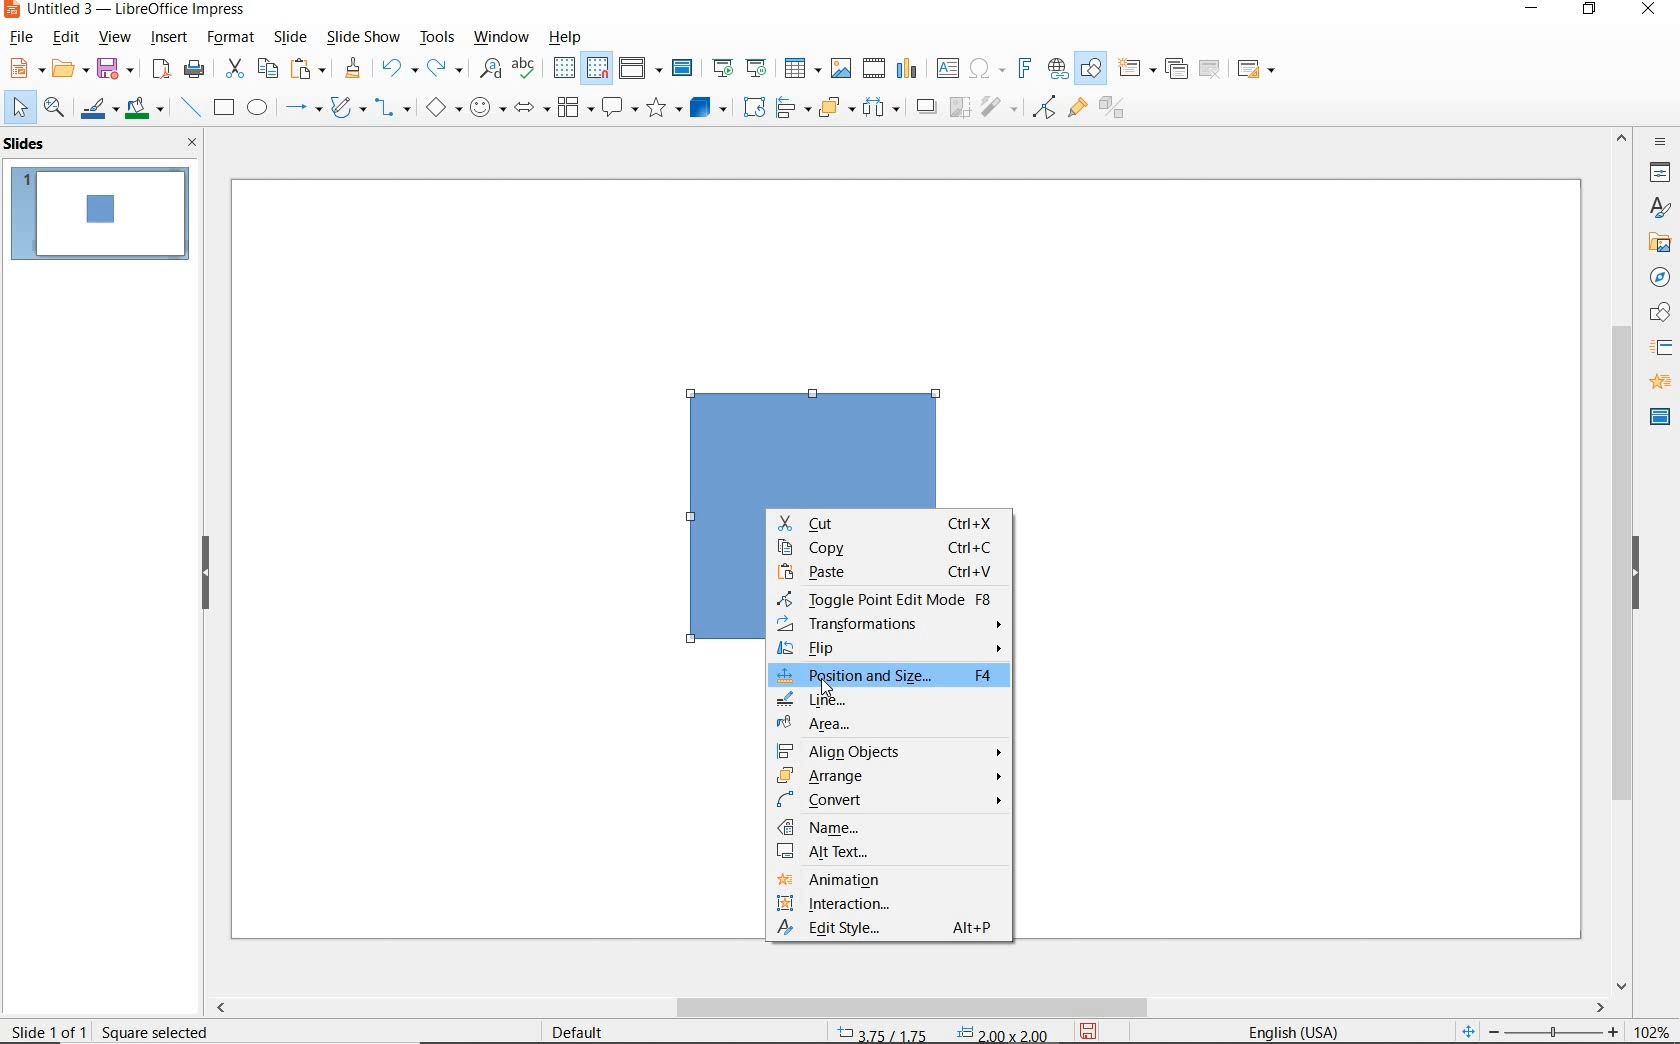  Describe the element at coordinates (888, 576) in the screenshot. I see `PASTE` at that location.